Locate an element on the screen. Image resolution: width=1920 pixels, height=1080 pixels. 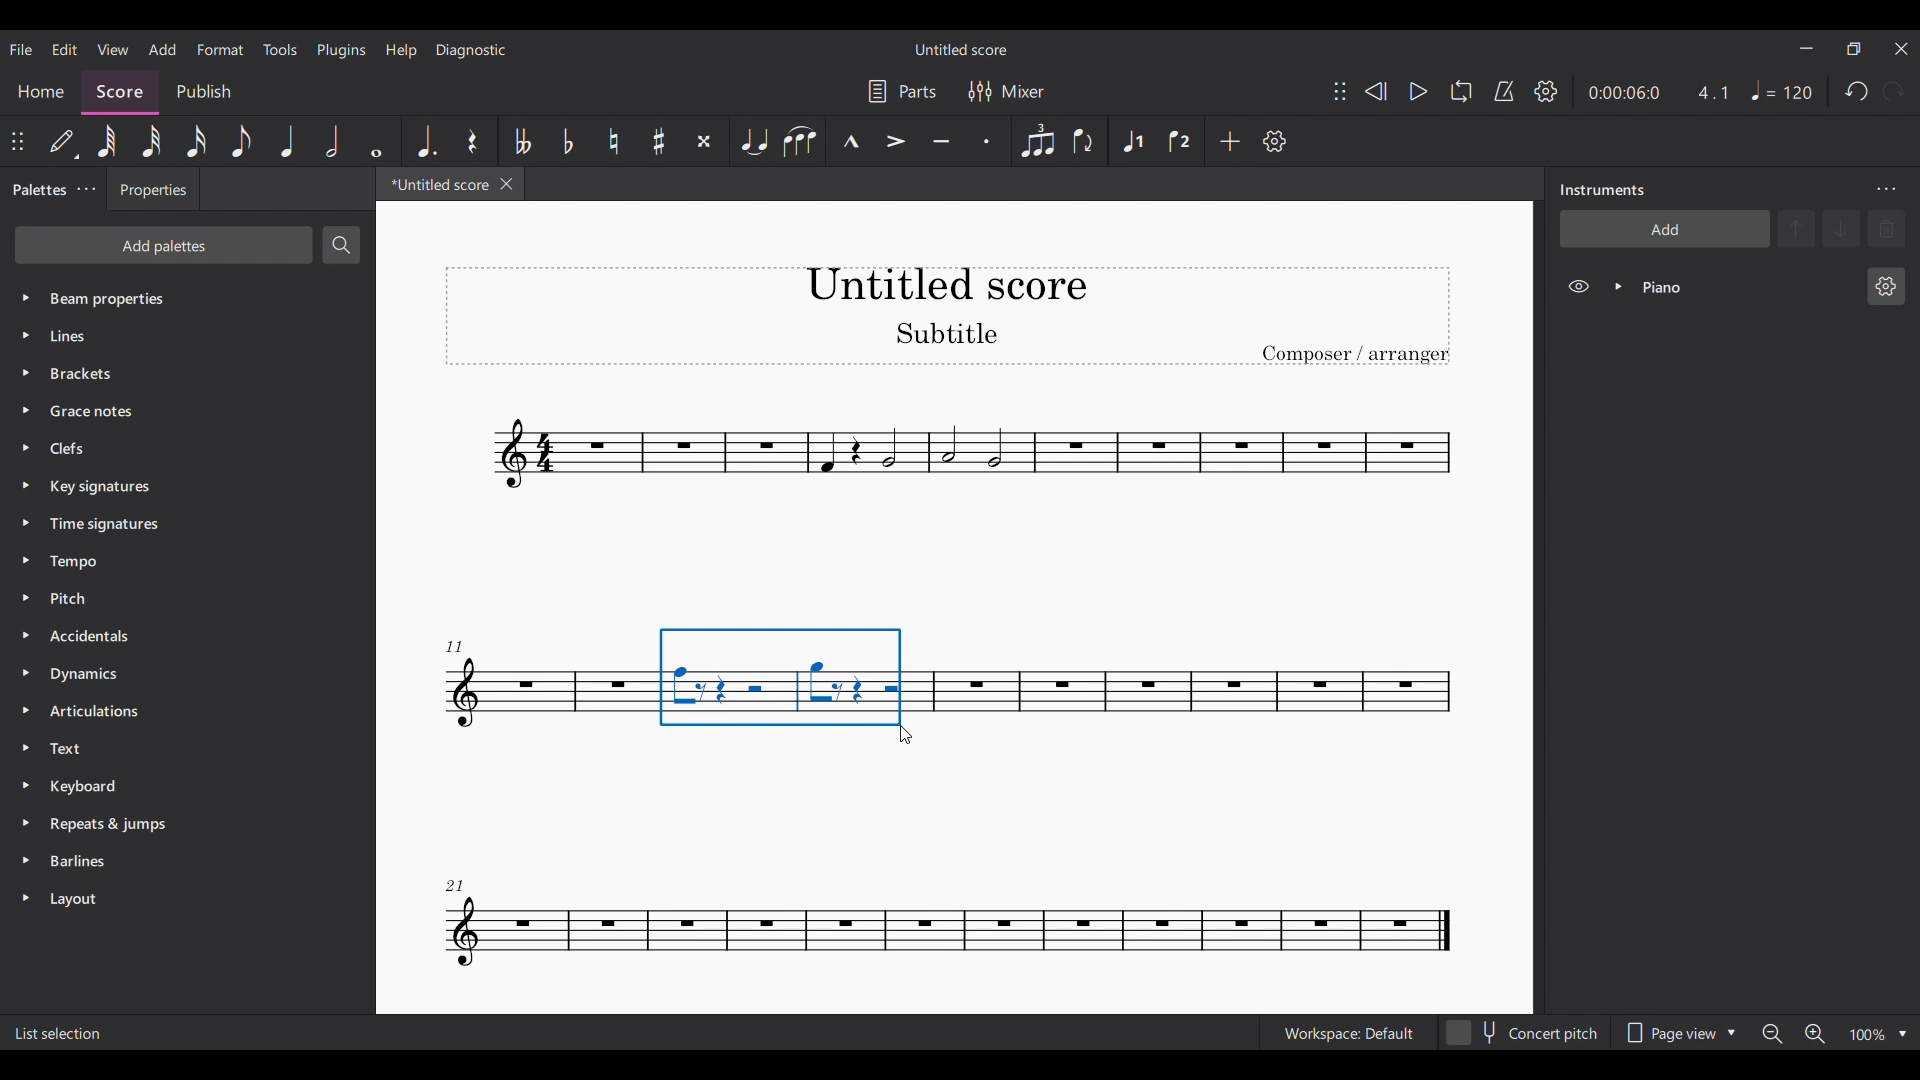
Rewind is located at coordinates (1375, 91).